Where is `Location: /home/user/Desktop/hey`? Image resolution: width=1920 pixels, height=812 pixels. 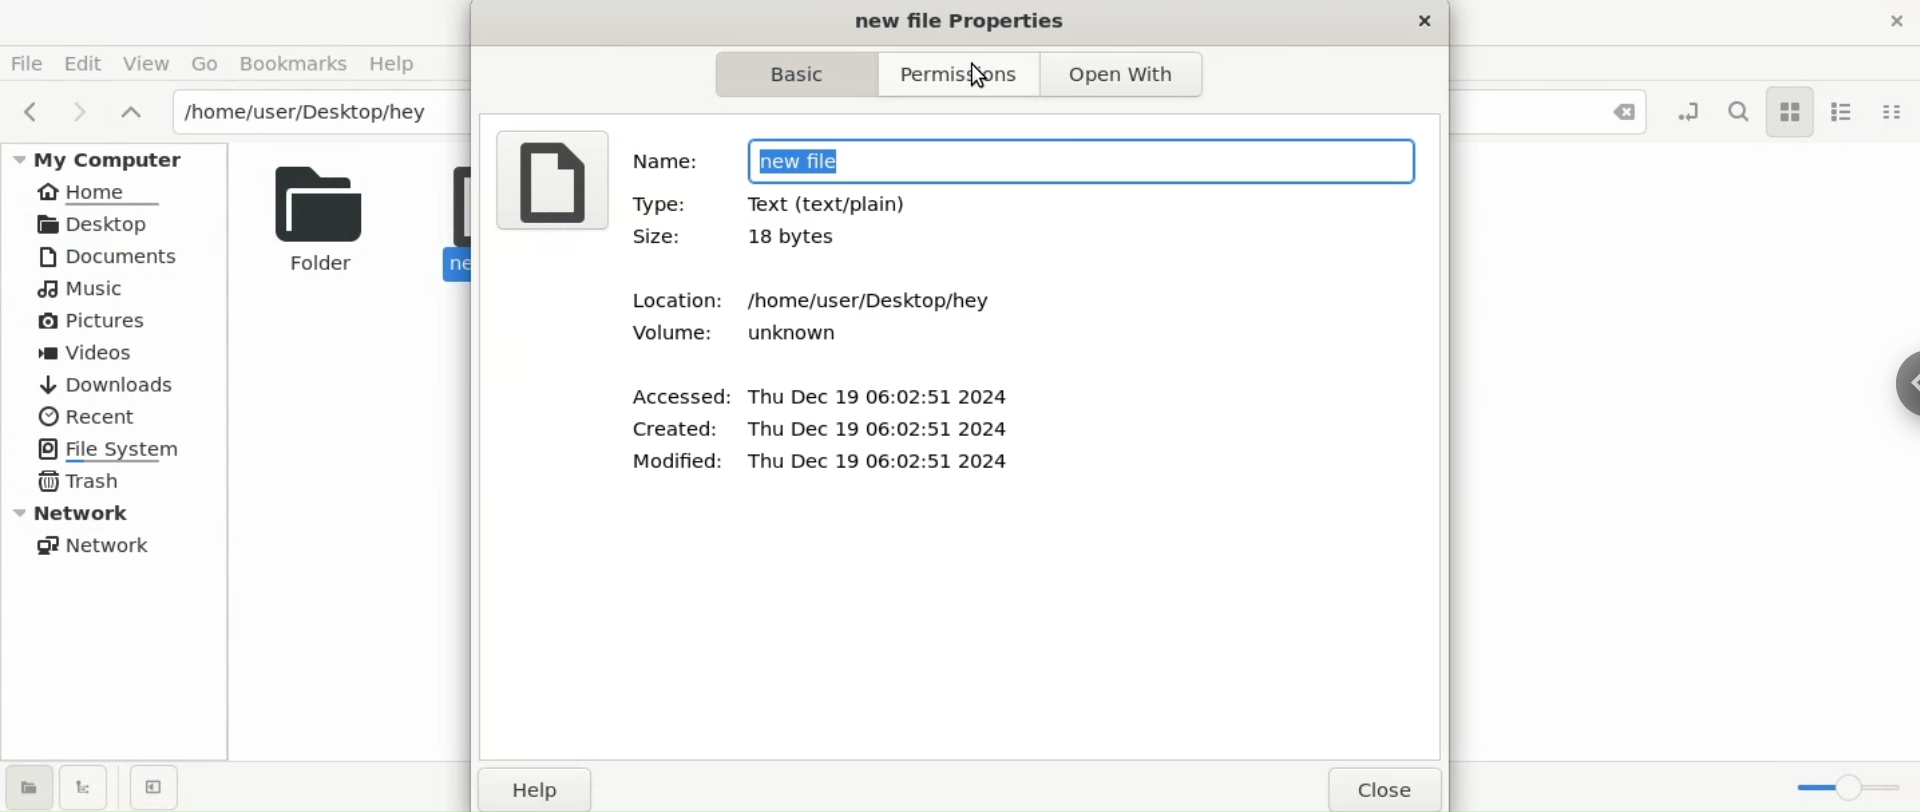
Location: /home/user/Desktop/hey is located at coordinates (835, 296).